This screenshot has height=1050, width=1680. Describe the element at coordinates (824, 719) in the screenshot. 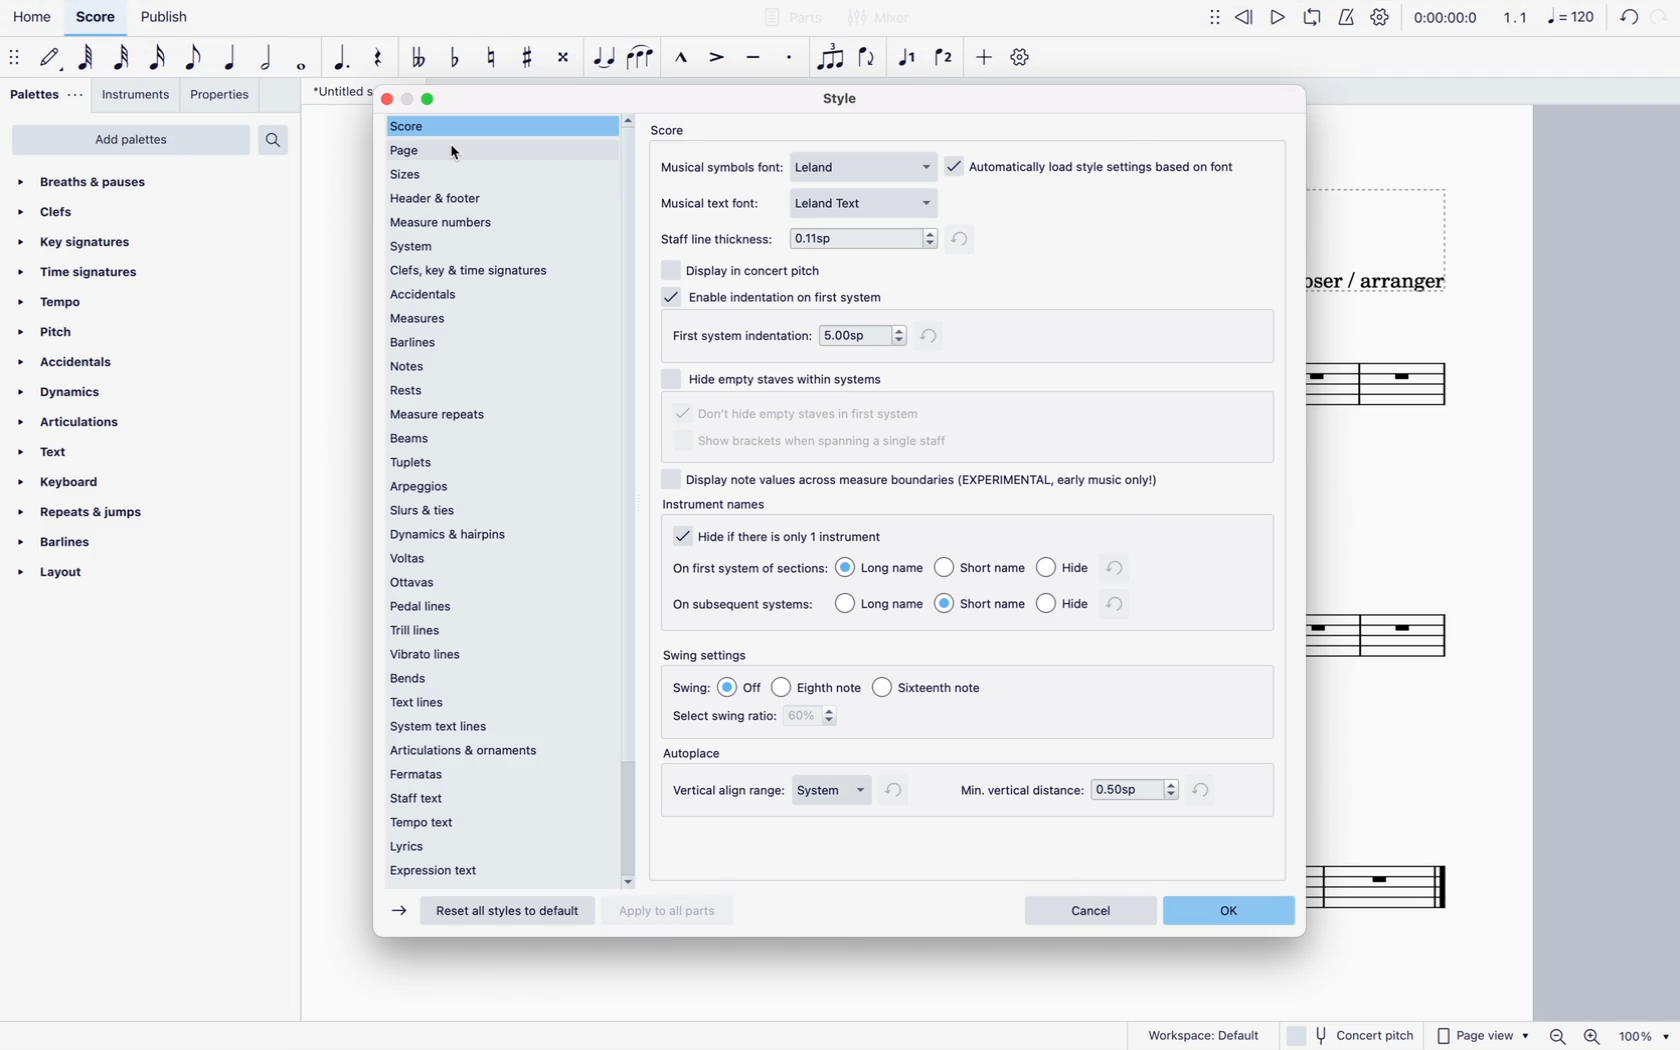

I see `swing ratio` at that location.